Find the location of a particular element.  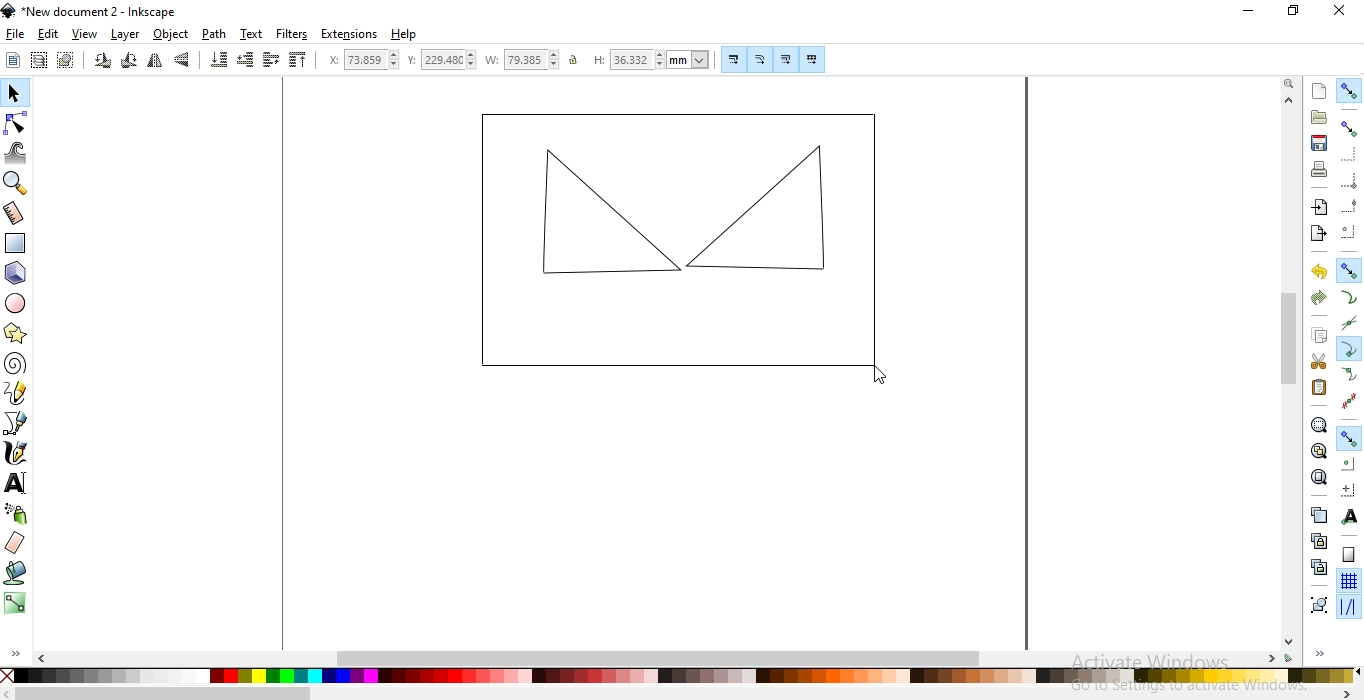

create 3D boxes is located at coordinates (15, 274).